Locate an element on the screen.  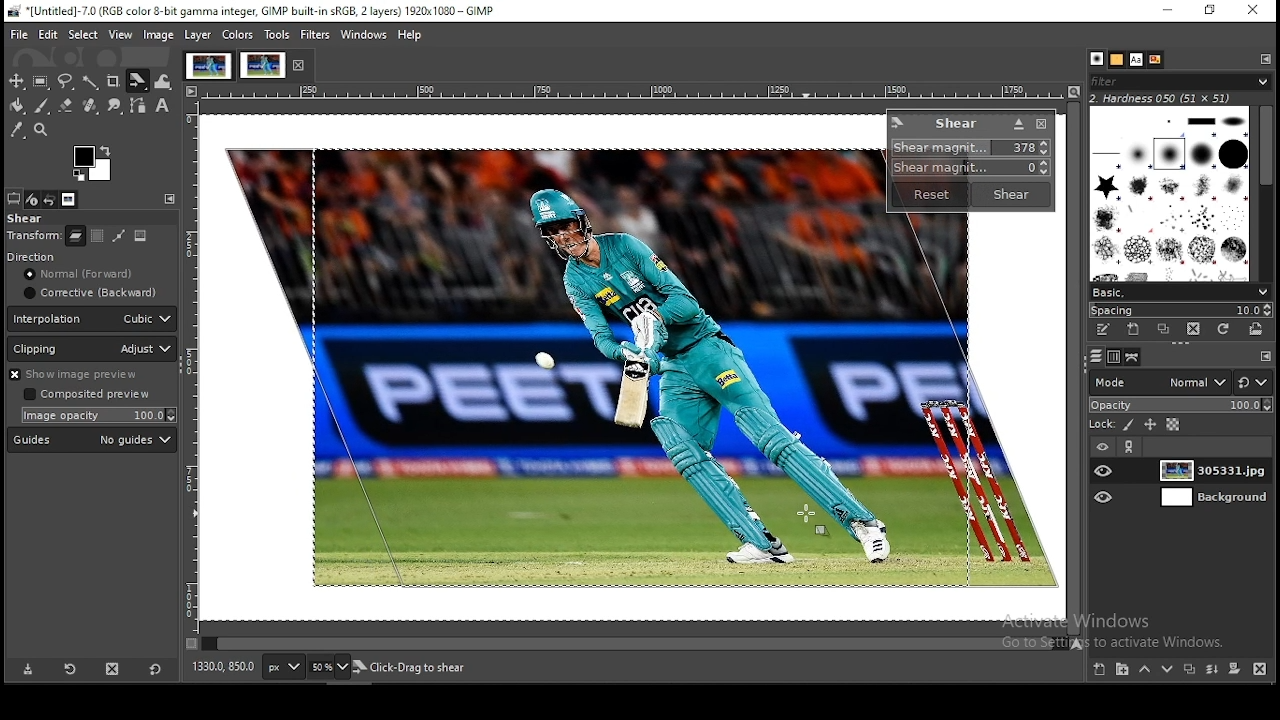
document history is located at coordinates (1153, 60).